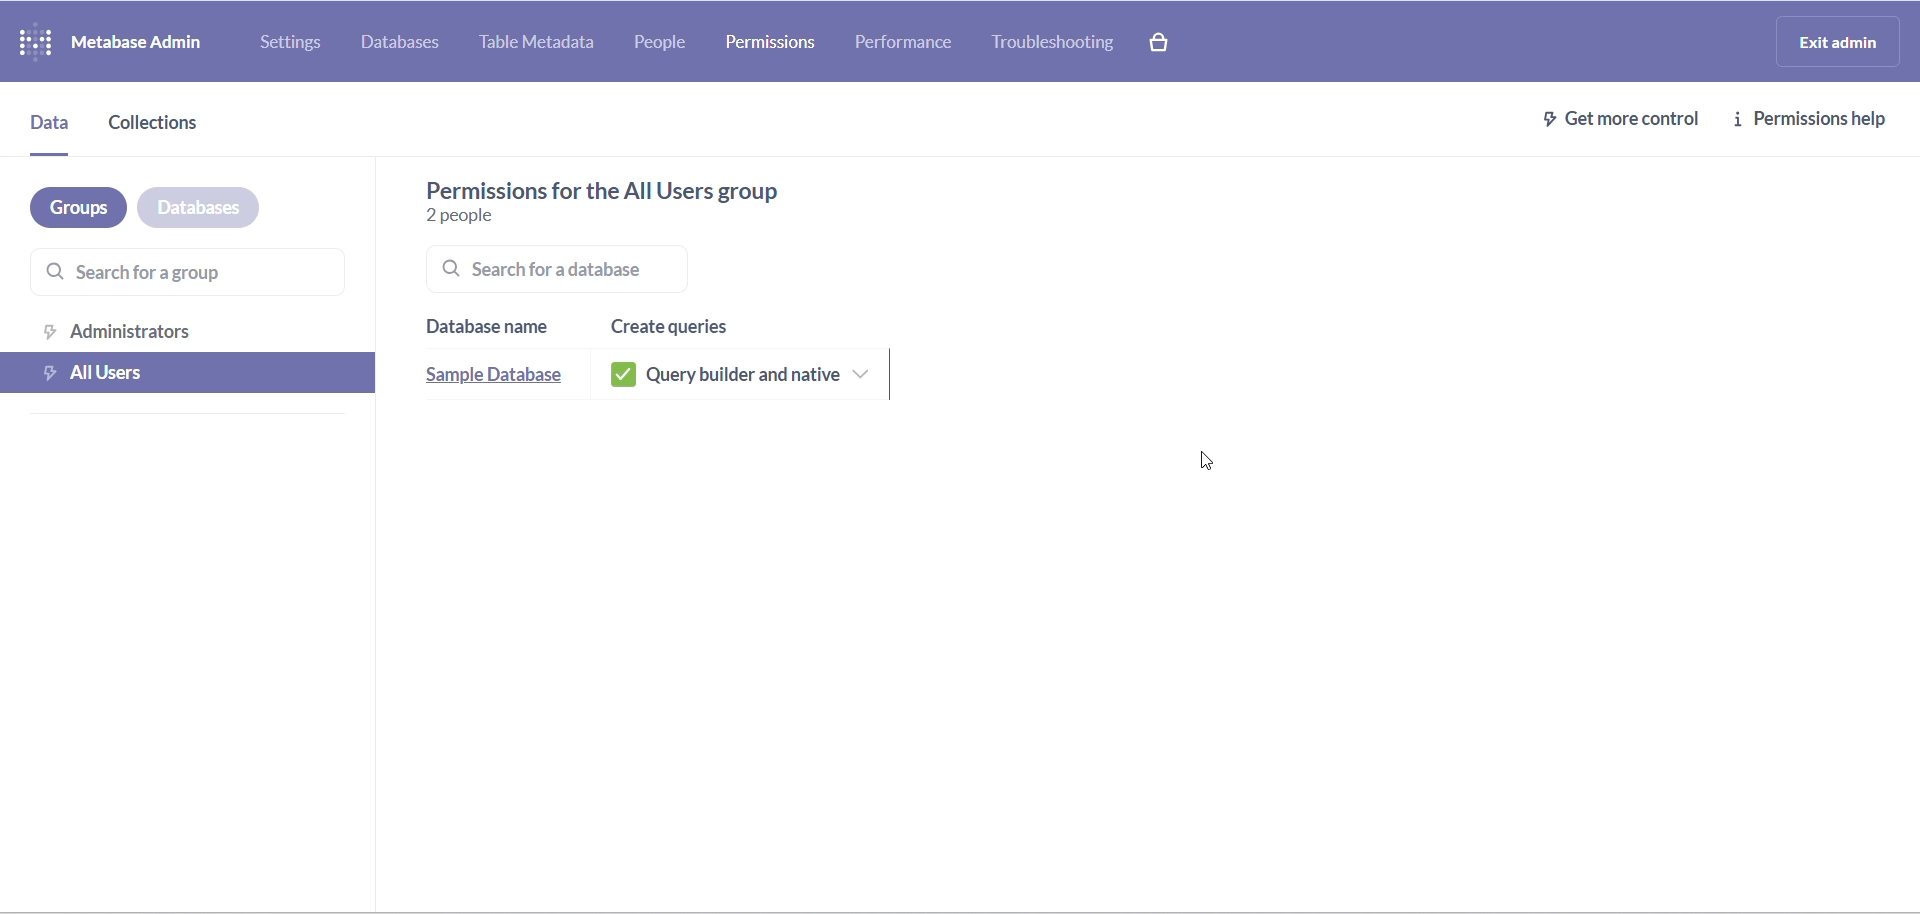  I want to click on sample database, so click(485, 377).